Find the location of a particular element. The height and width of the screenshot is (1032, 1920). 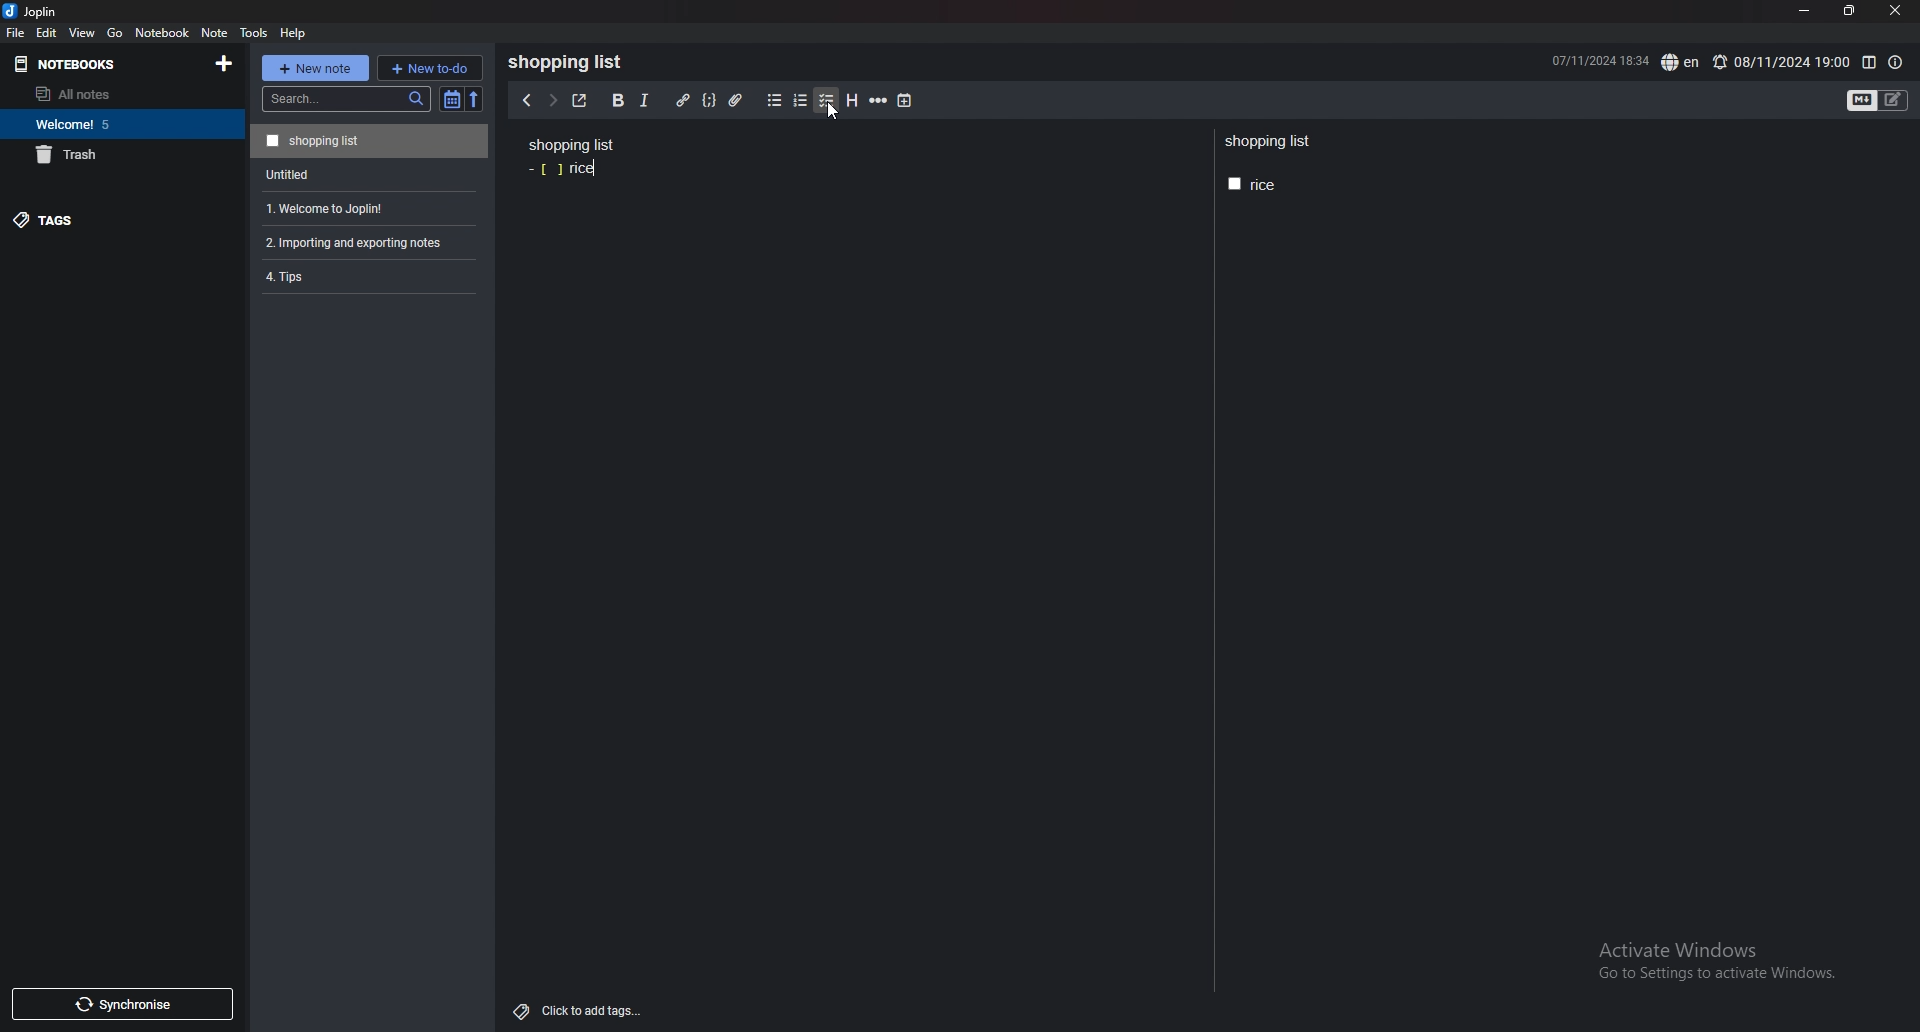

Shopping list is located at coordinates (1270, 142).